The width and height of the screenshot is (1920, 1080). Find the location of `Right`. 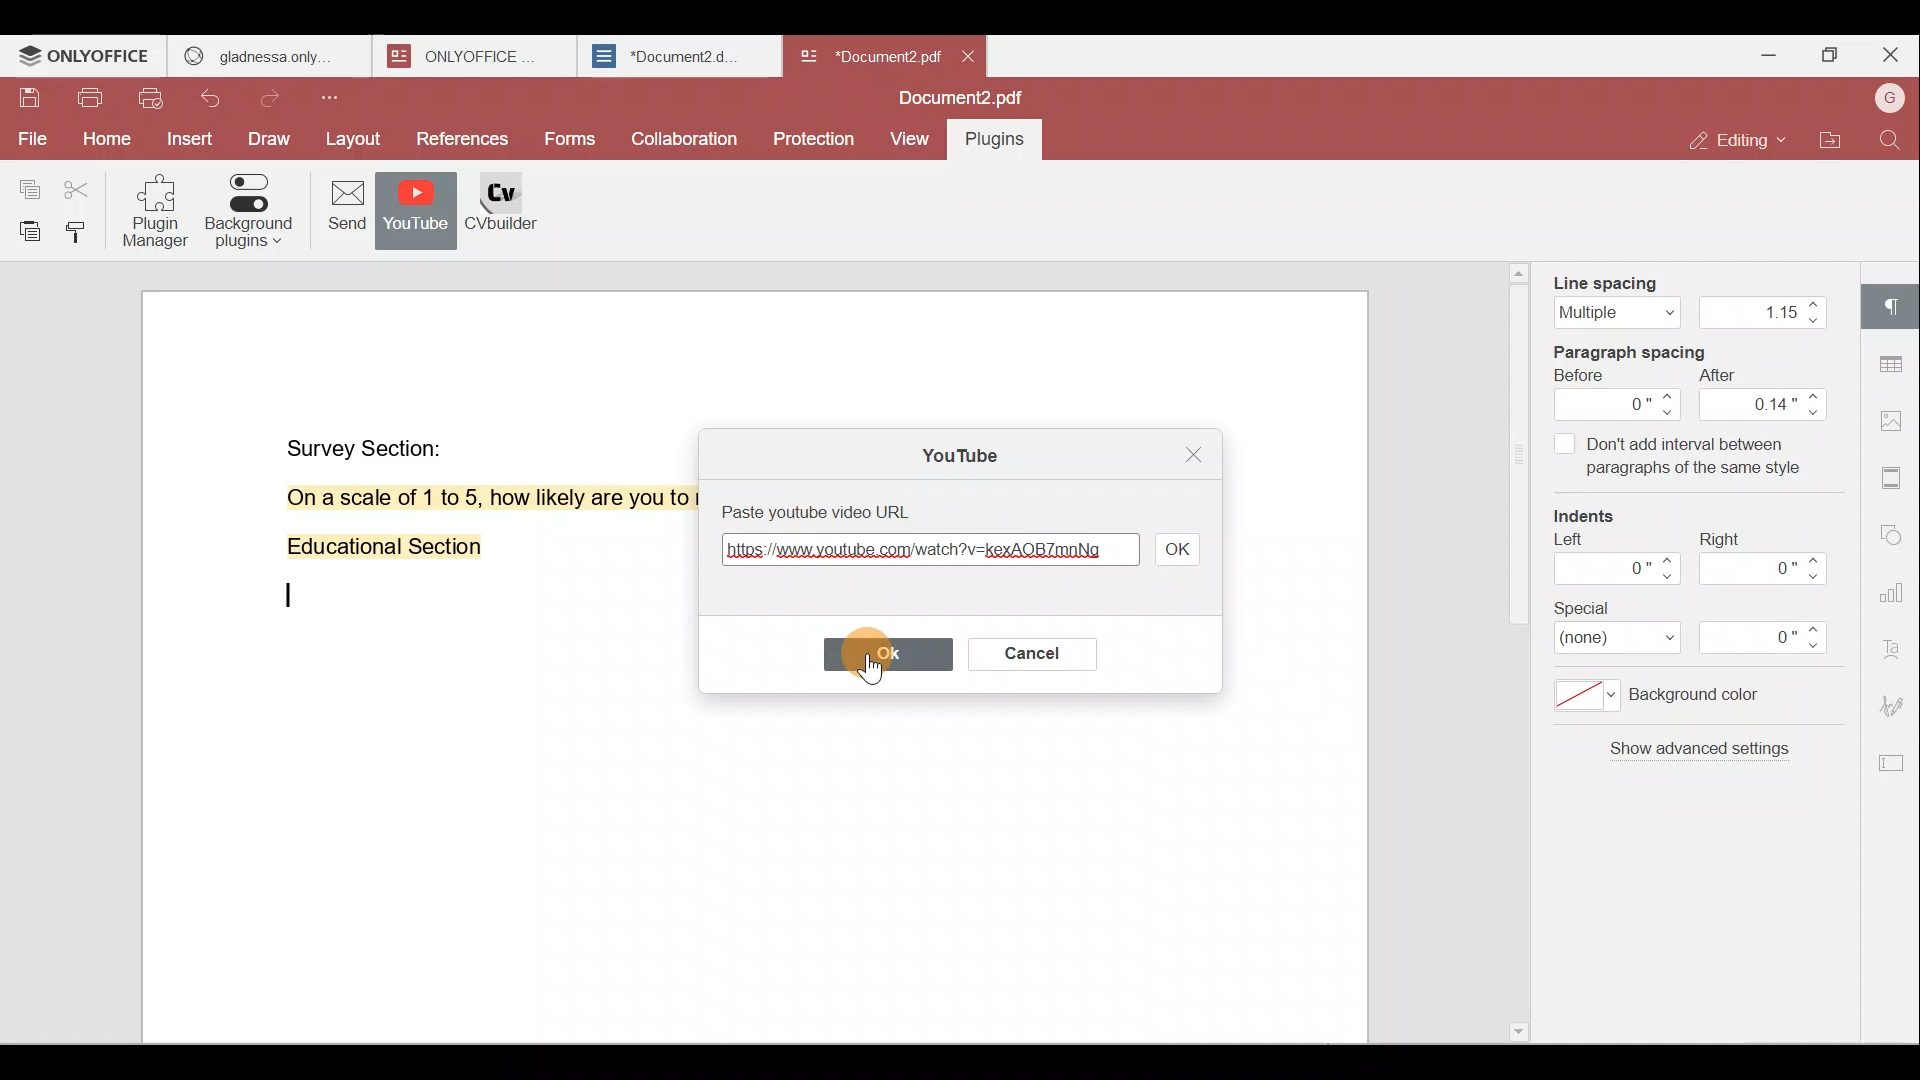

Right is located at coordinates (1769, 558).